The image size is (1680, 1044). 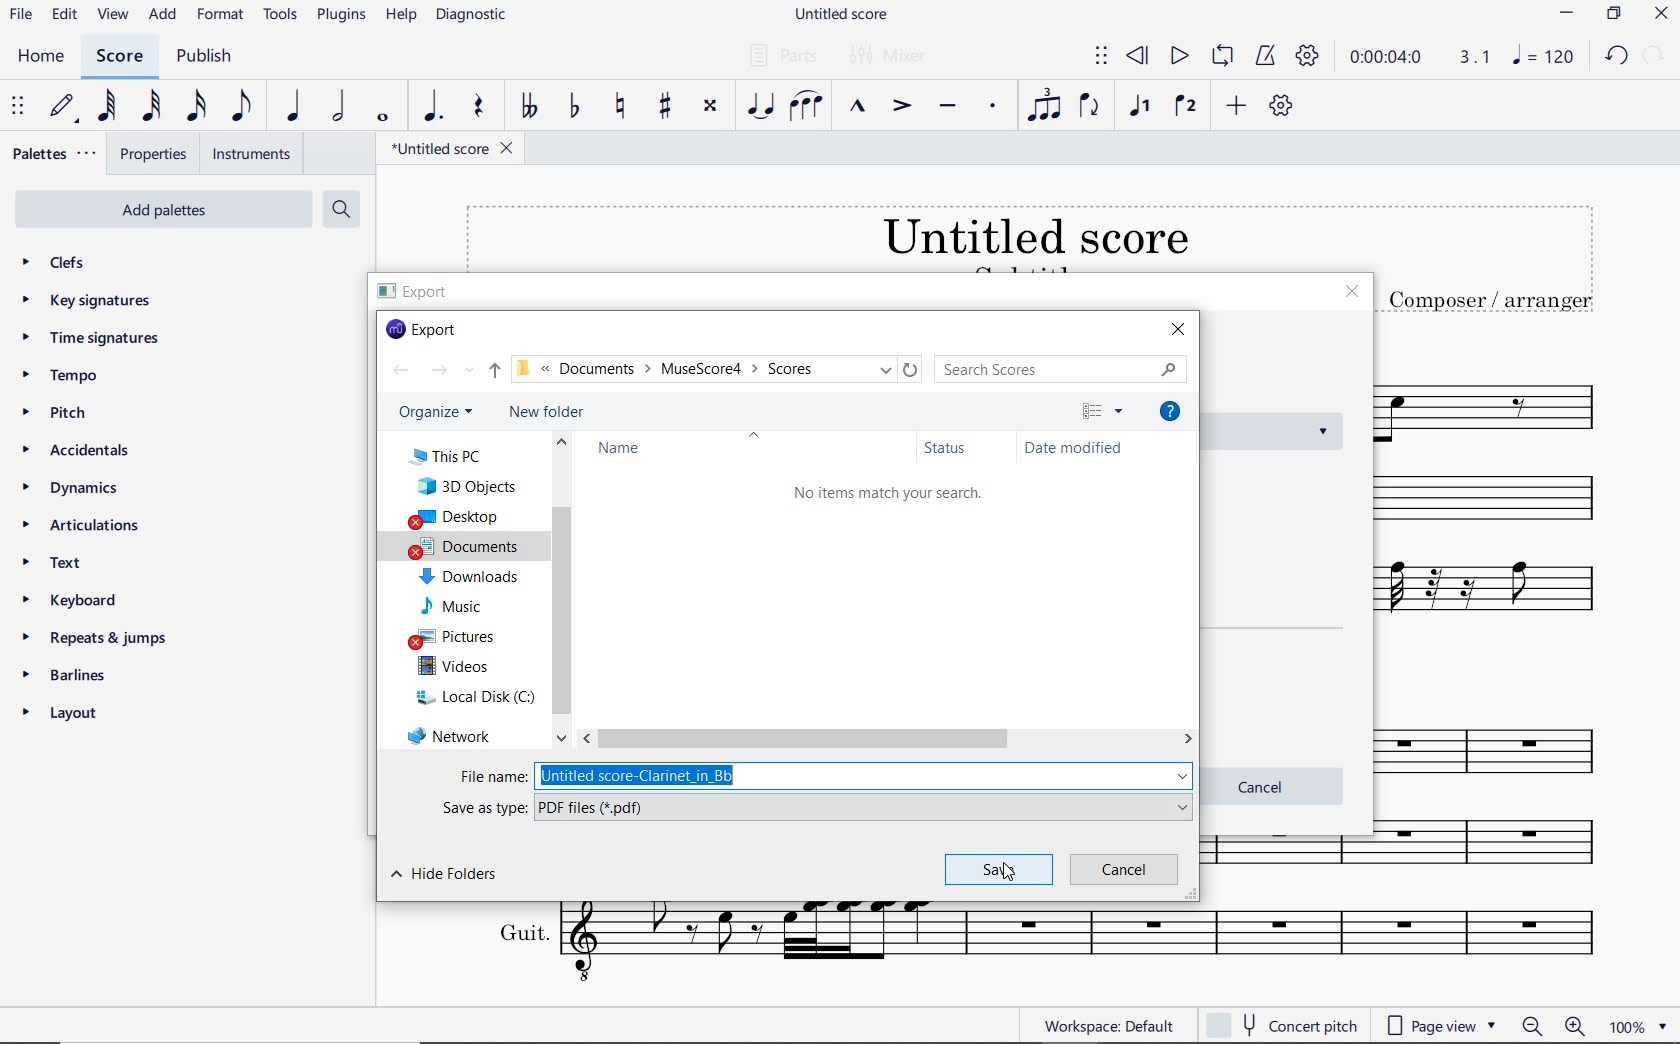 I want to click on PUBLISH, so click(x=210, y=56).